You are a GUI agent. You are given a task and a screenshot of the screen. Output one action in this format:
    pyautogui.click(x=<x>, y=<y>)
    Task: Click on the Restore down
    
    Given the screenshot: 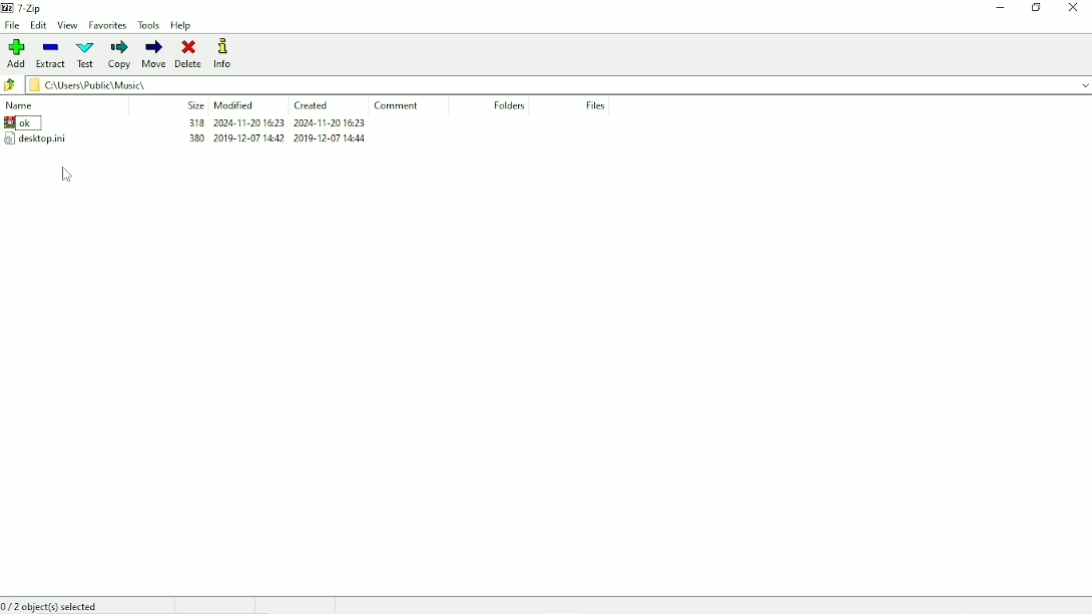 What is the action you would take?
    pyautogui.click(x=1037, y=7)
    